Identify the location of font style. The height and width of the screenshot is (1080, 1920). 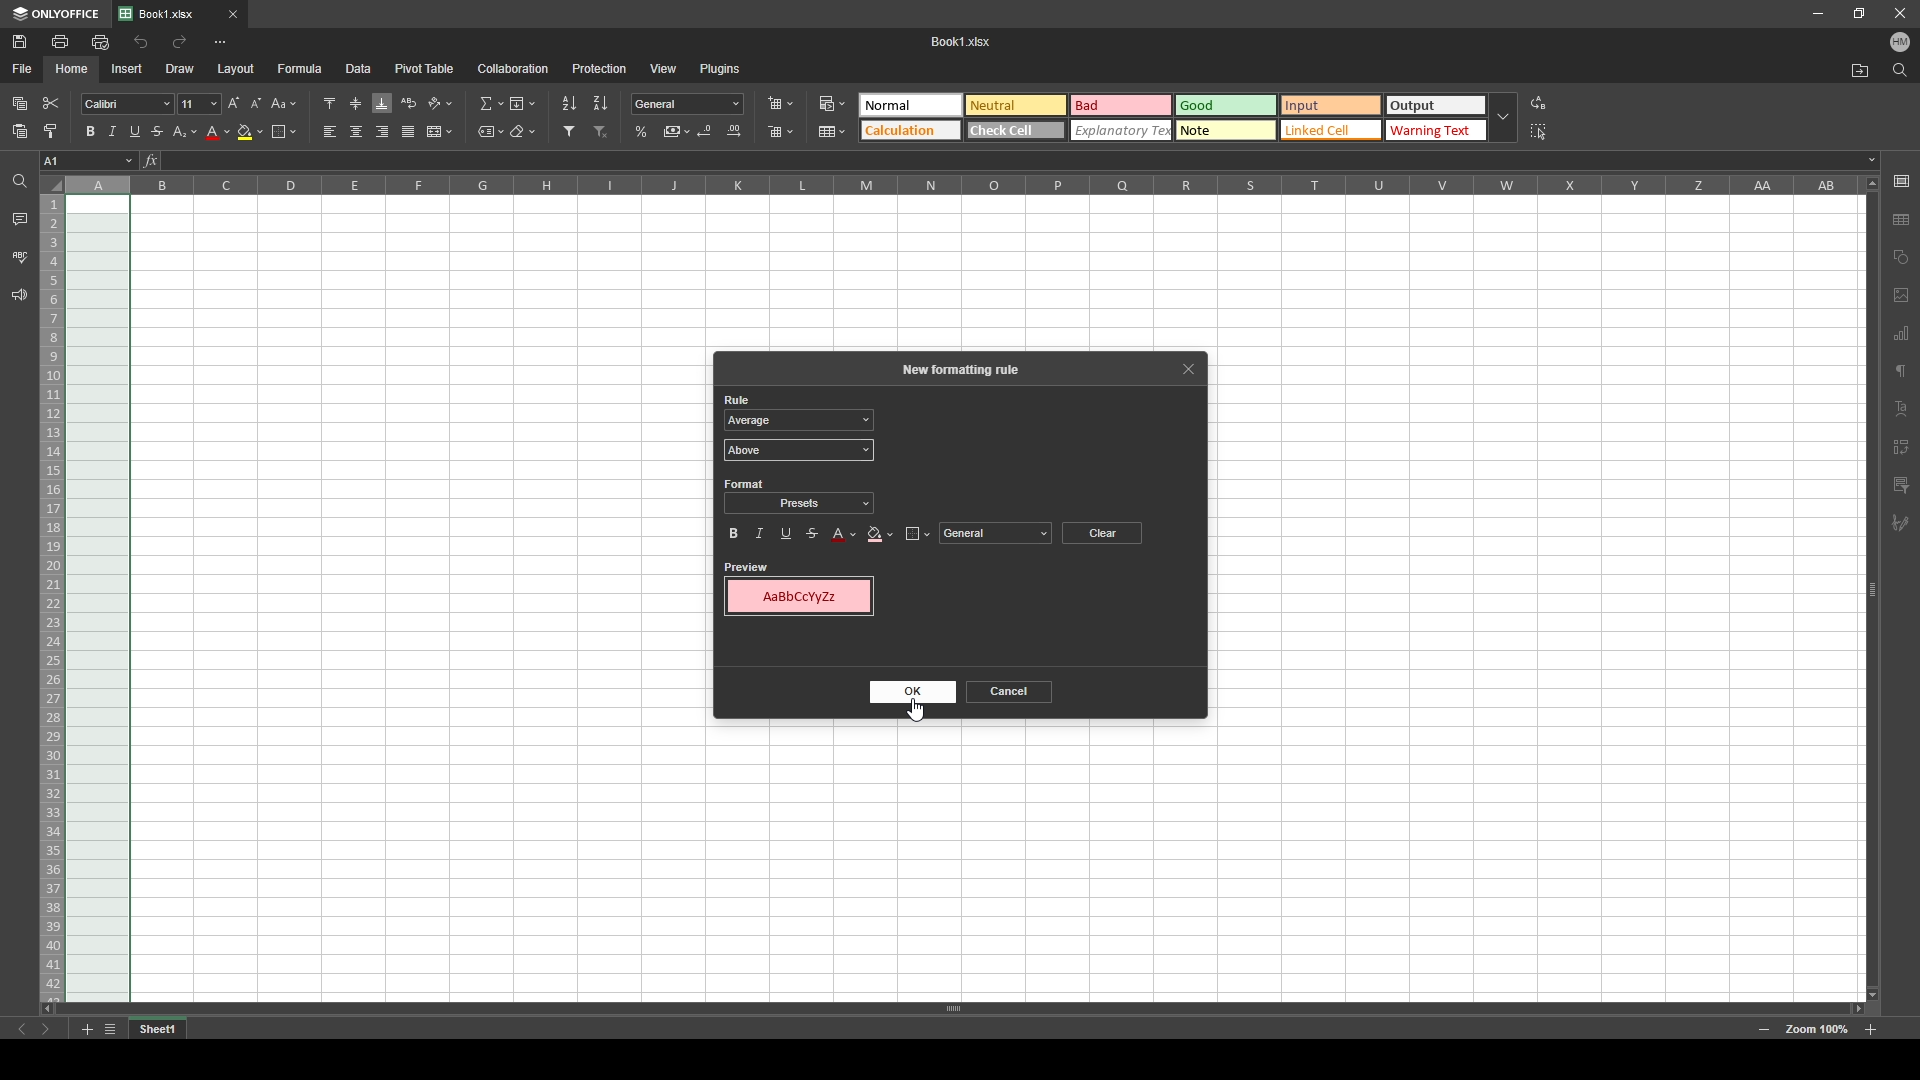
(127, 105).